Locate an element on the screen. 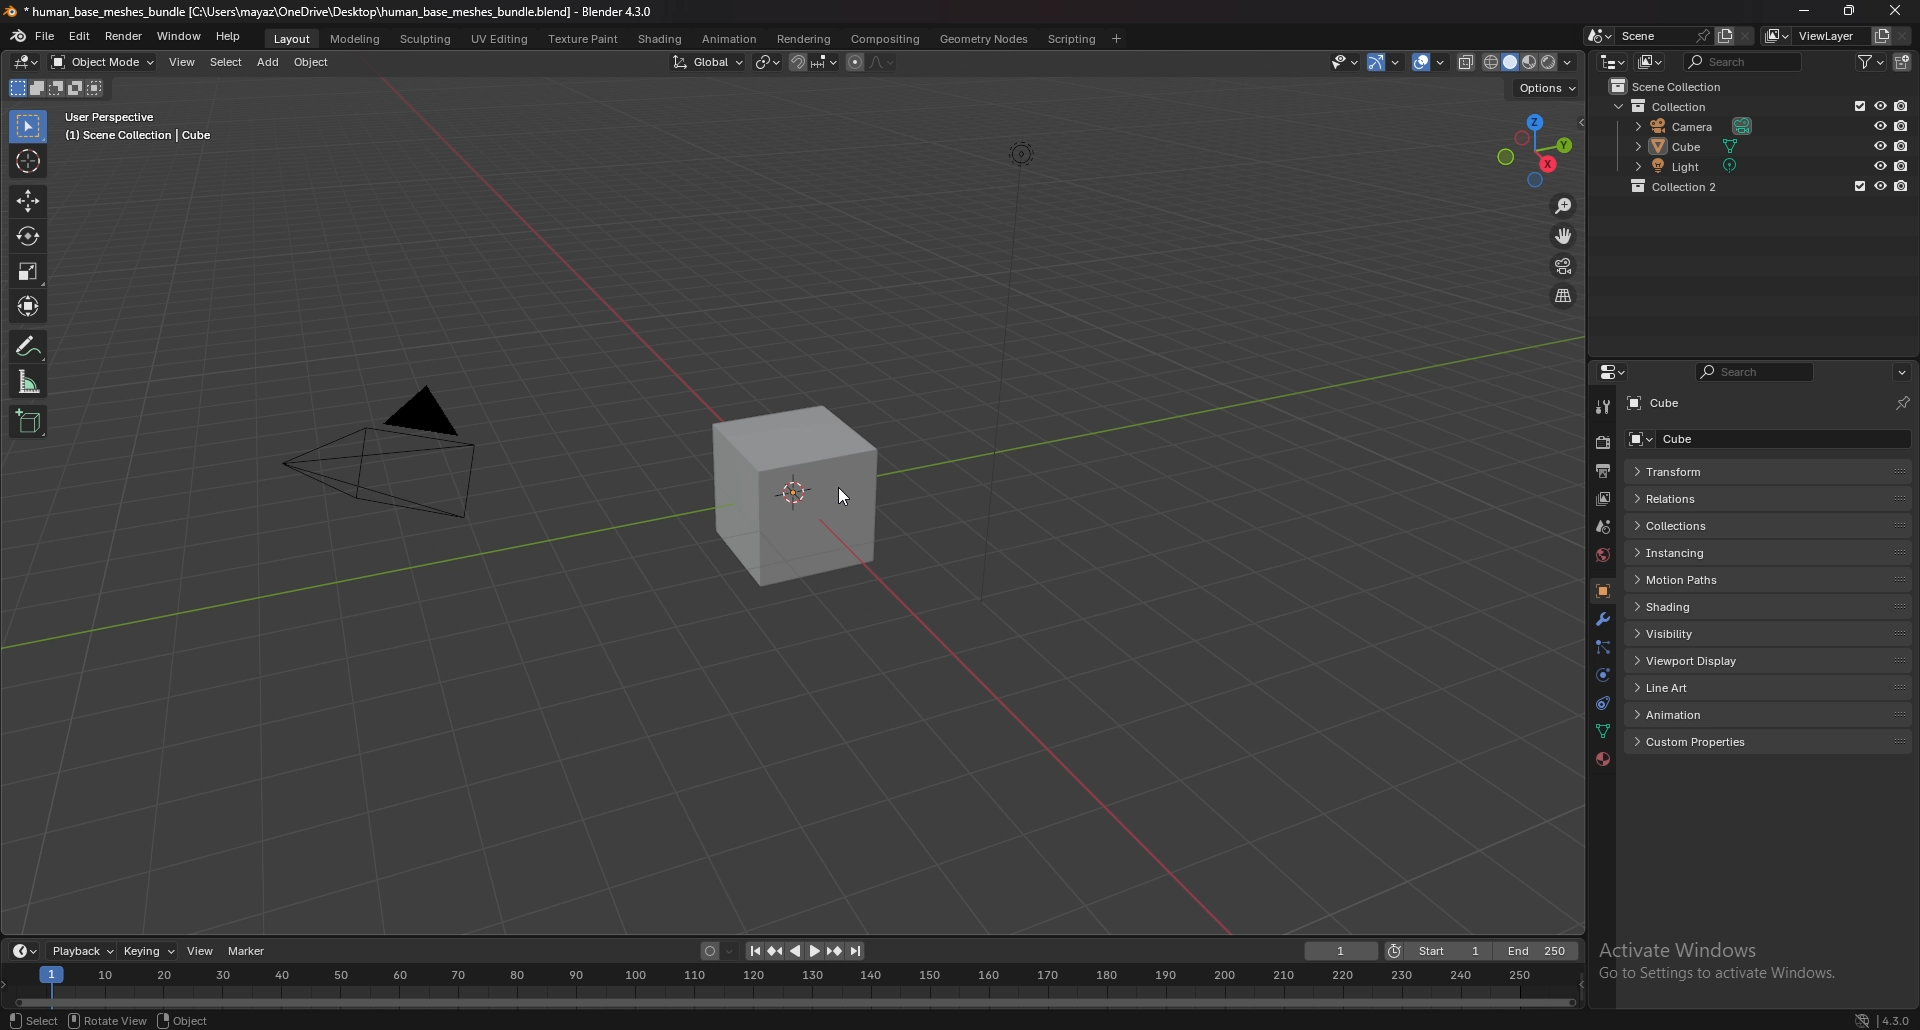 This screenshot has height=1030, width=1920. cursor is located at coordinates (28, 161).